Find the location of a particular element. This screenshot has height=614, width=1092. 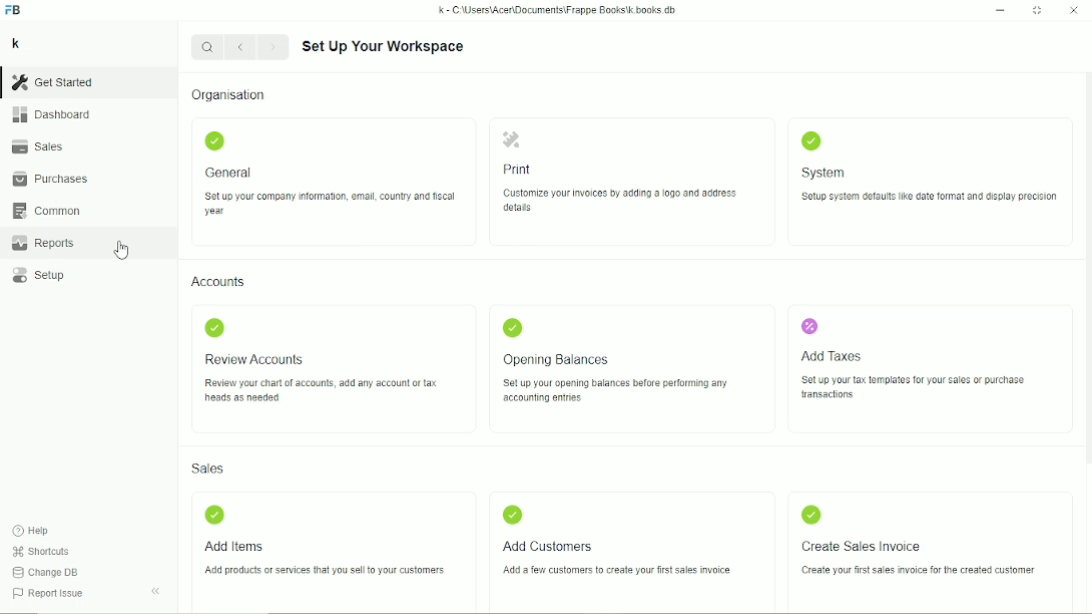

Dashboard is located at coordinates (51, 114).